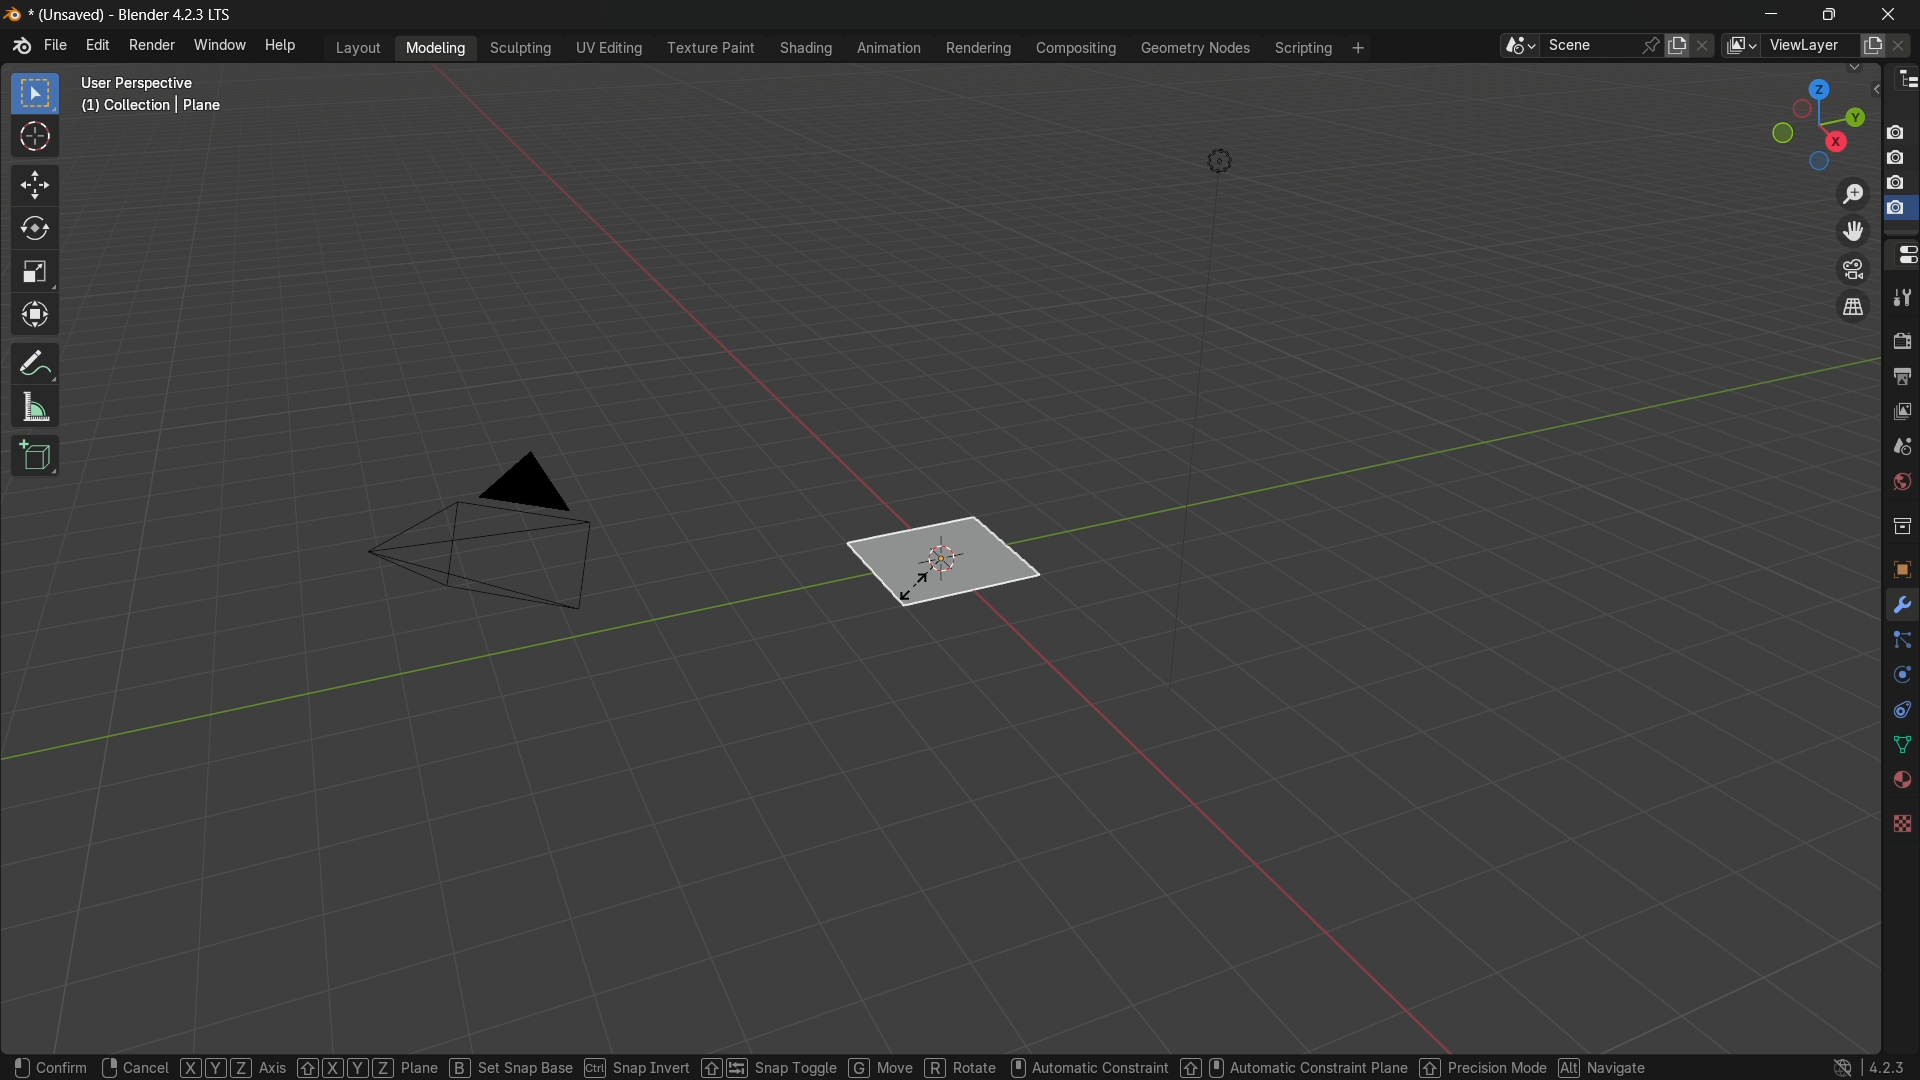  What do you see at coordinates (1870, 45) in the screenshot?
I see `add view layer` at bounding box center [1870, 45].